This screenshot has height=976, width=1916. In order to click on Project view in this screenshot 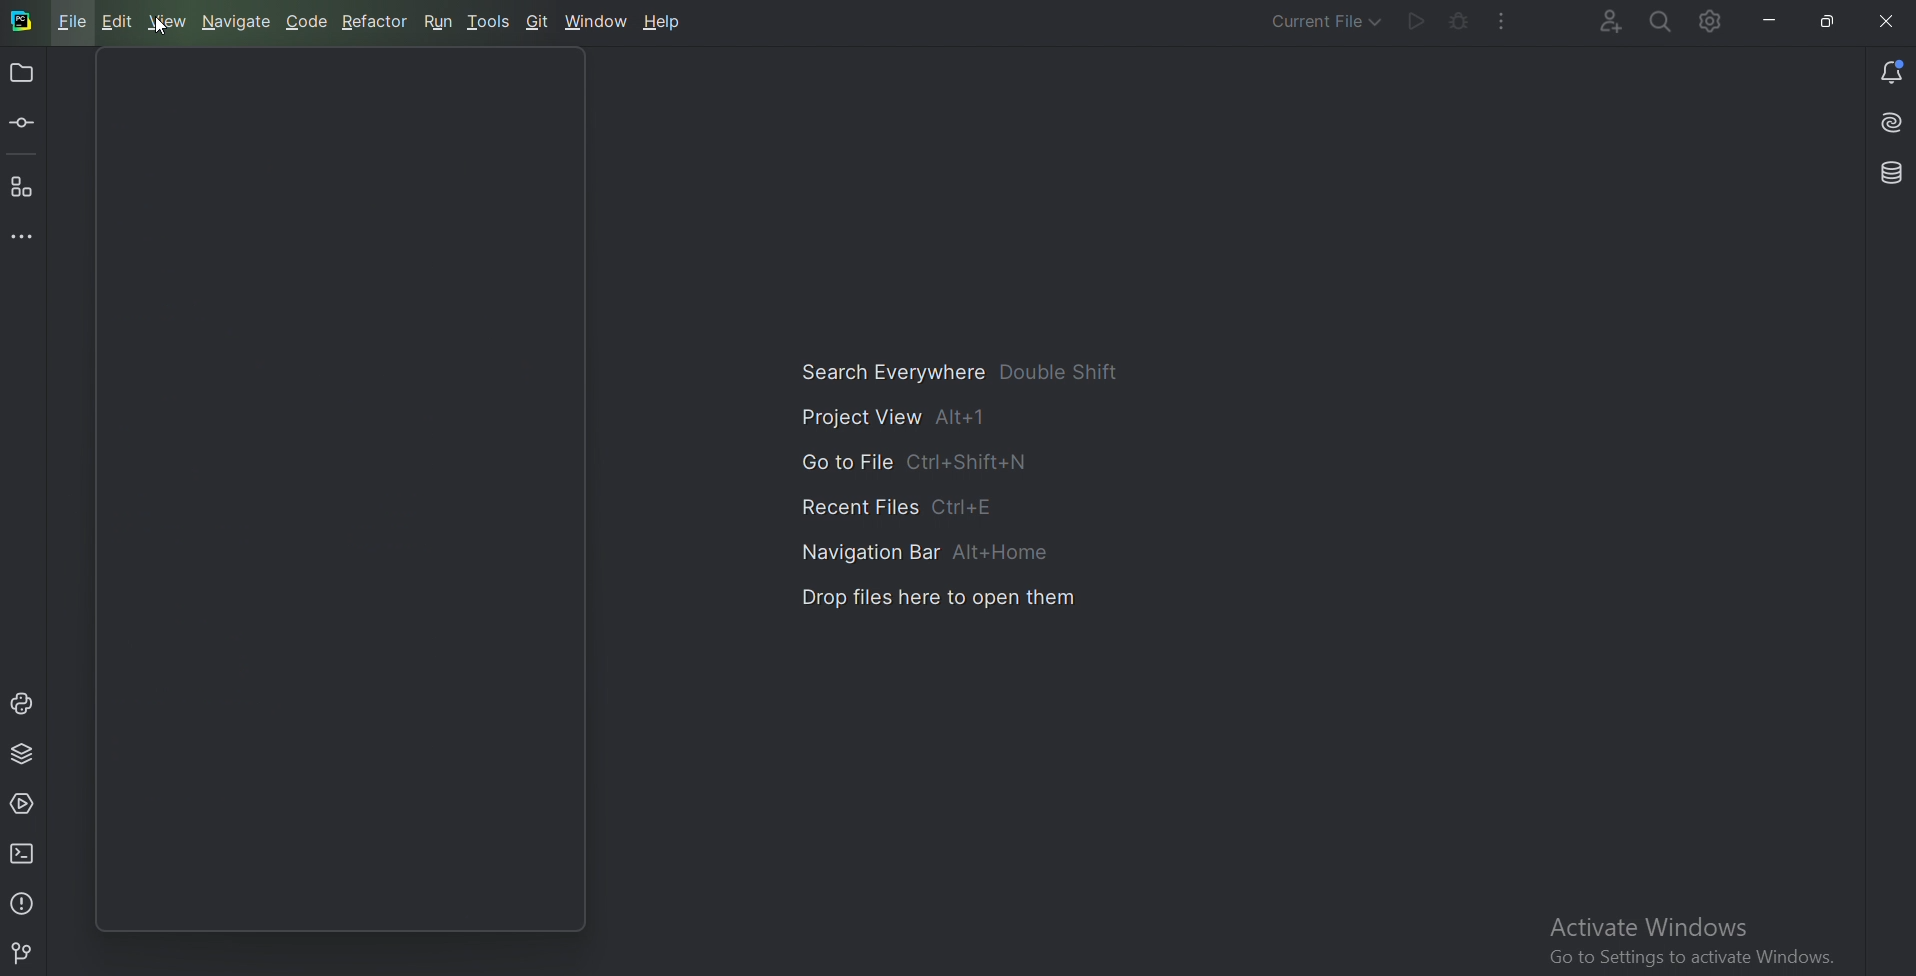, I will do `click(895, 420)`.